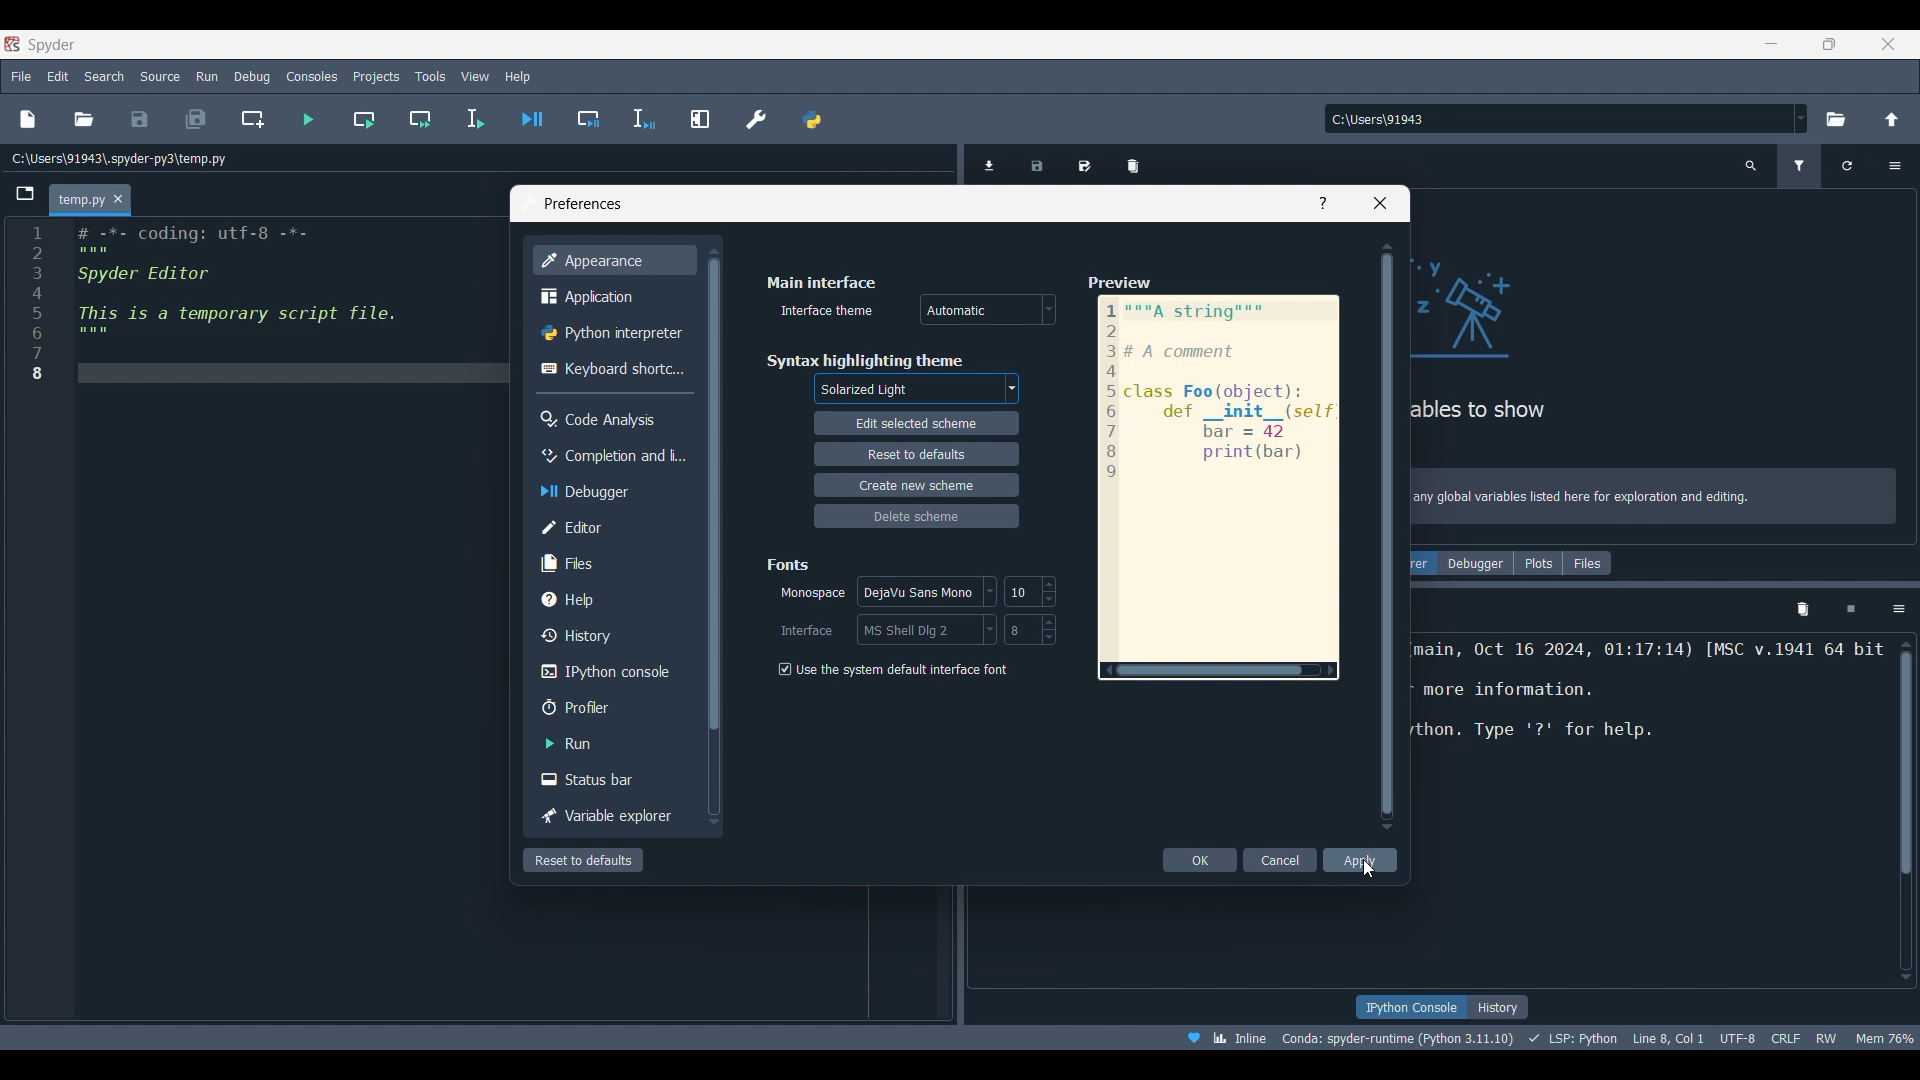 The height and width of the screenshot is (1080, 1920). What do you see at coordinates (1906, 810) in the screenshot?
I see `Vertical slide bar` at bounding box center [1906, 810].